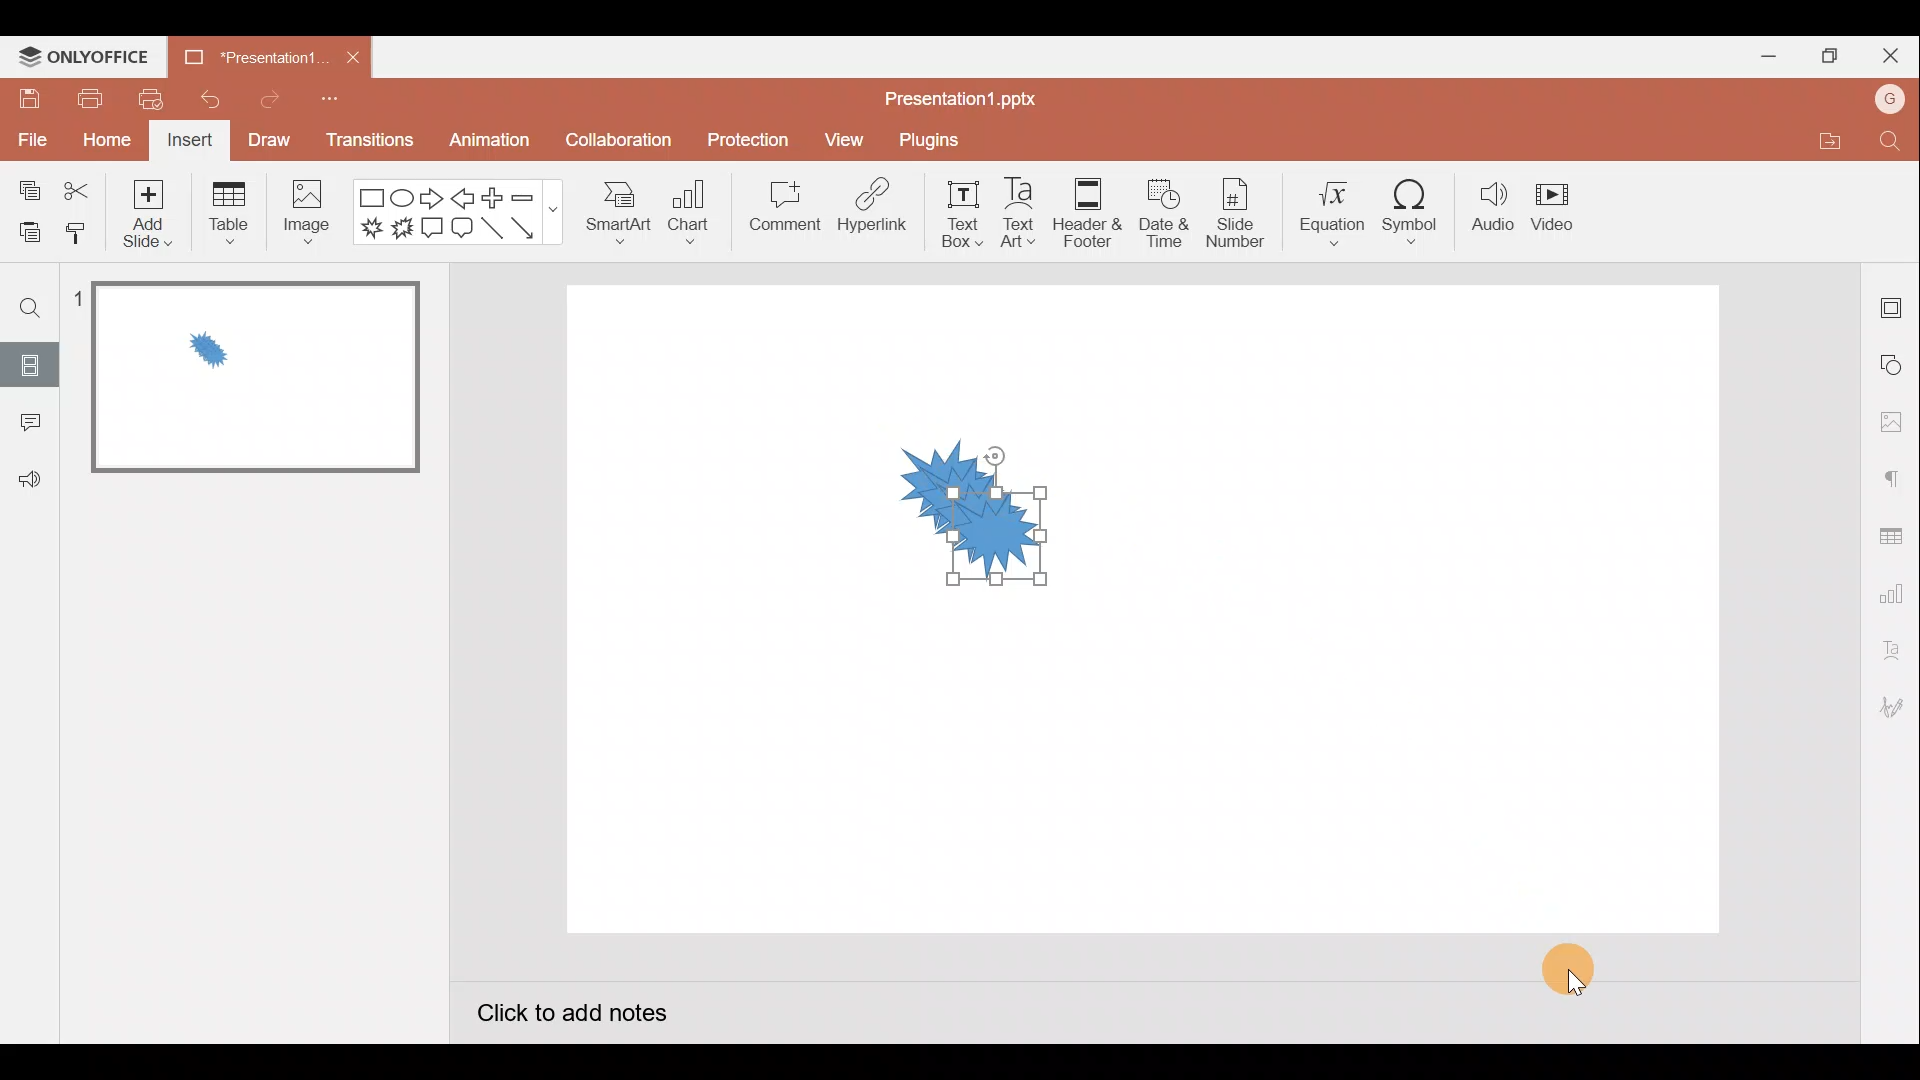 The image size is (1920, 1080). Describe the element at coordinates (464, 197) in the screenshot. I see `Left arrow` at that location.